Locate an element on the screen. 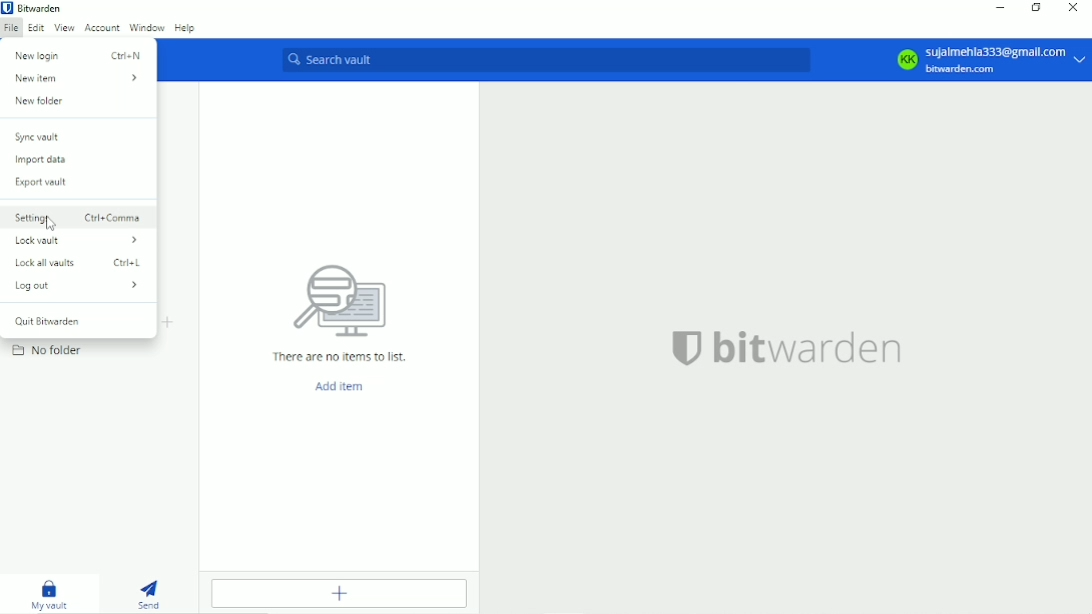 Image resolution: width=1092 pixels, height=614 pixels. KK  is located at coordinates (907, 59).